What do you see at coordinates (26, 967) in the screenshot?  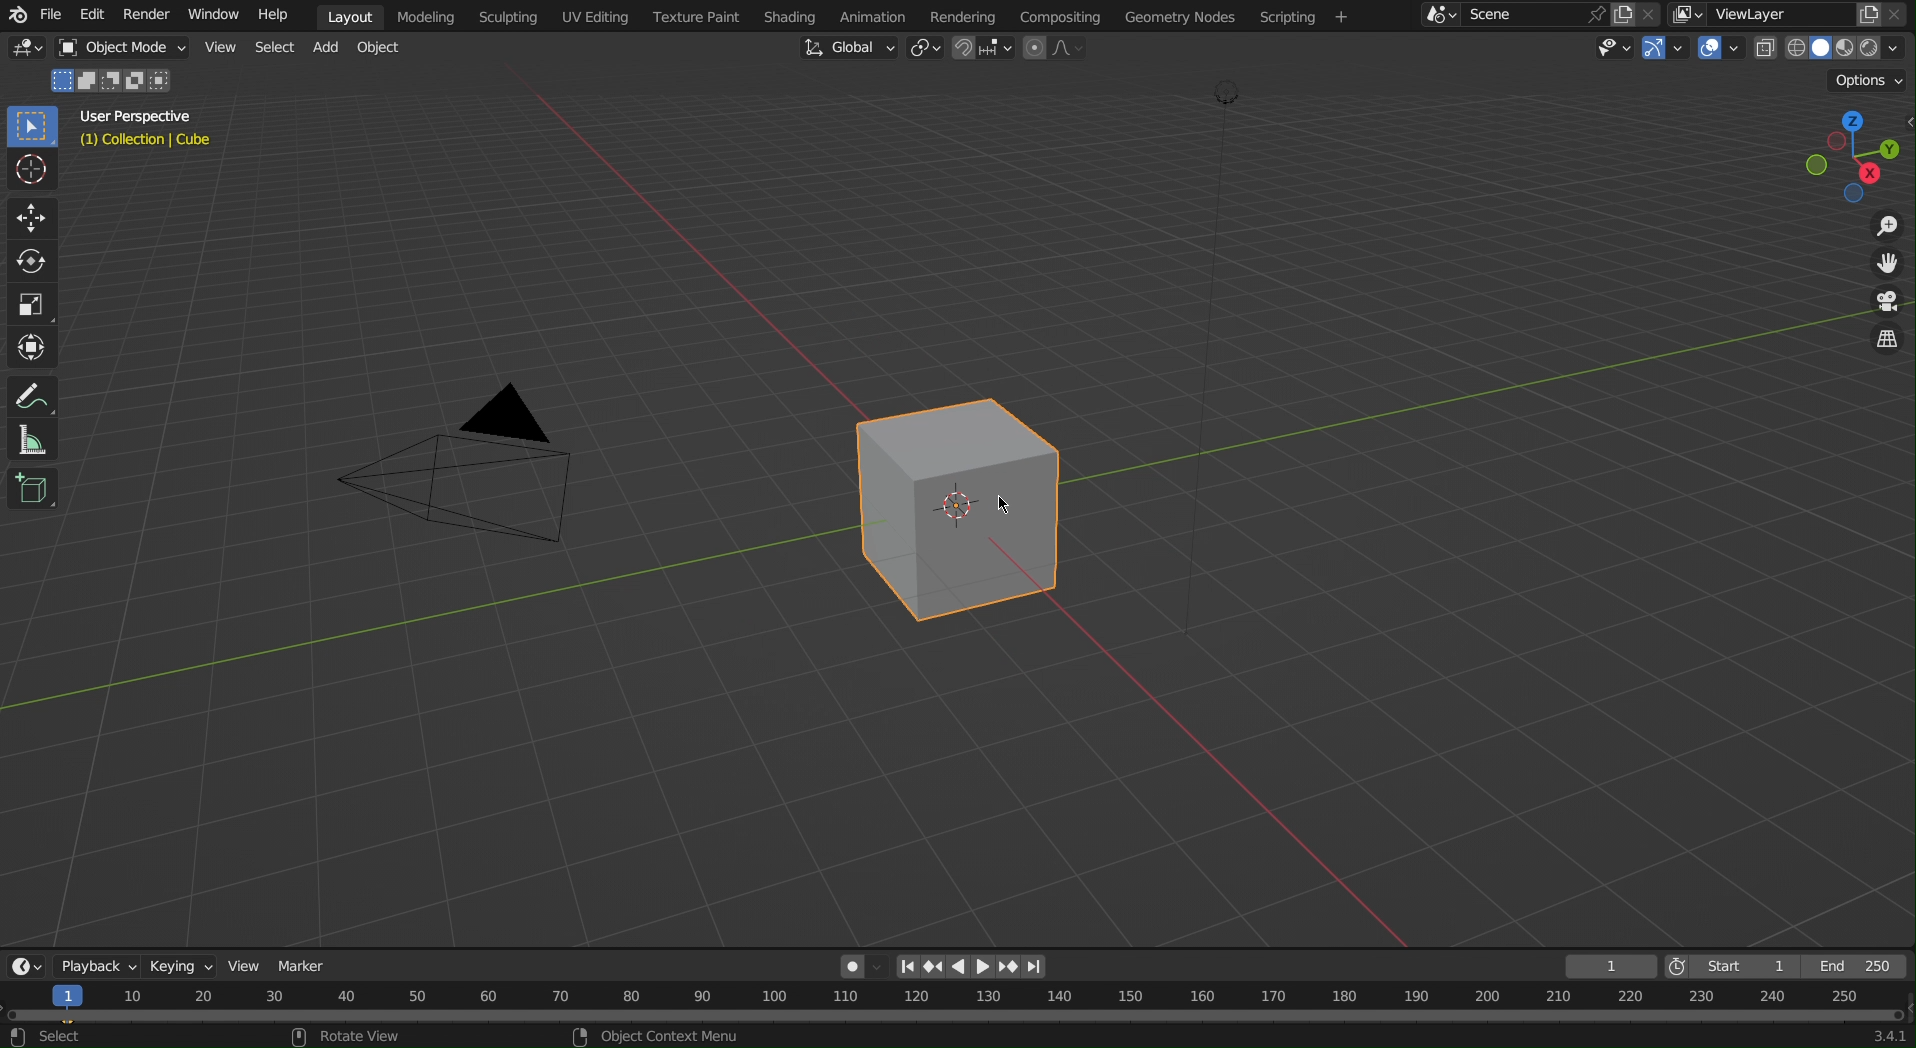 I see `Editor Type` at bounding box center [26, 967].